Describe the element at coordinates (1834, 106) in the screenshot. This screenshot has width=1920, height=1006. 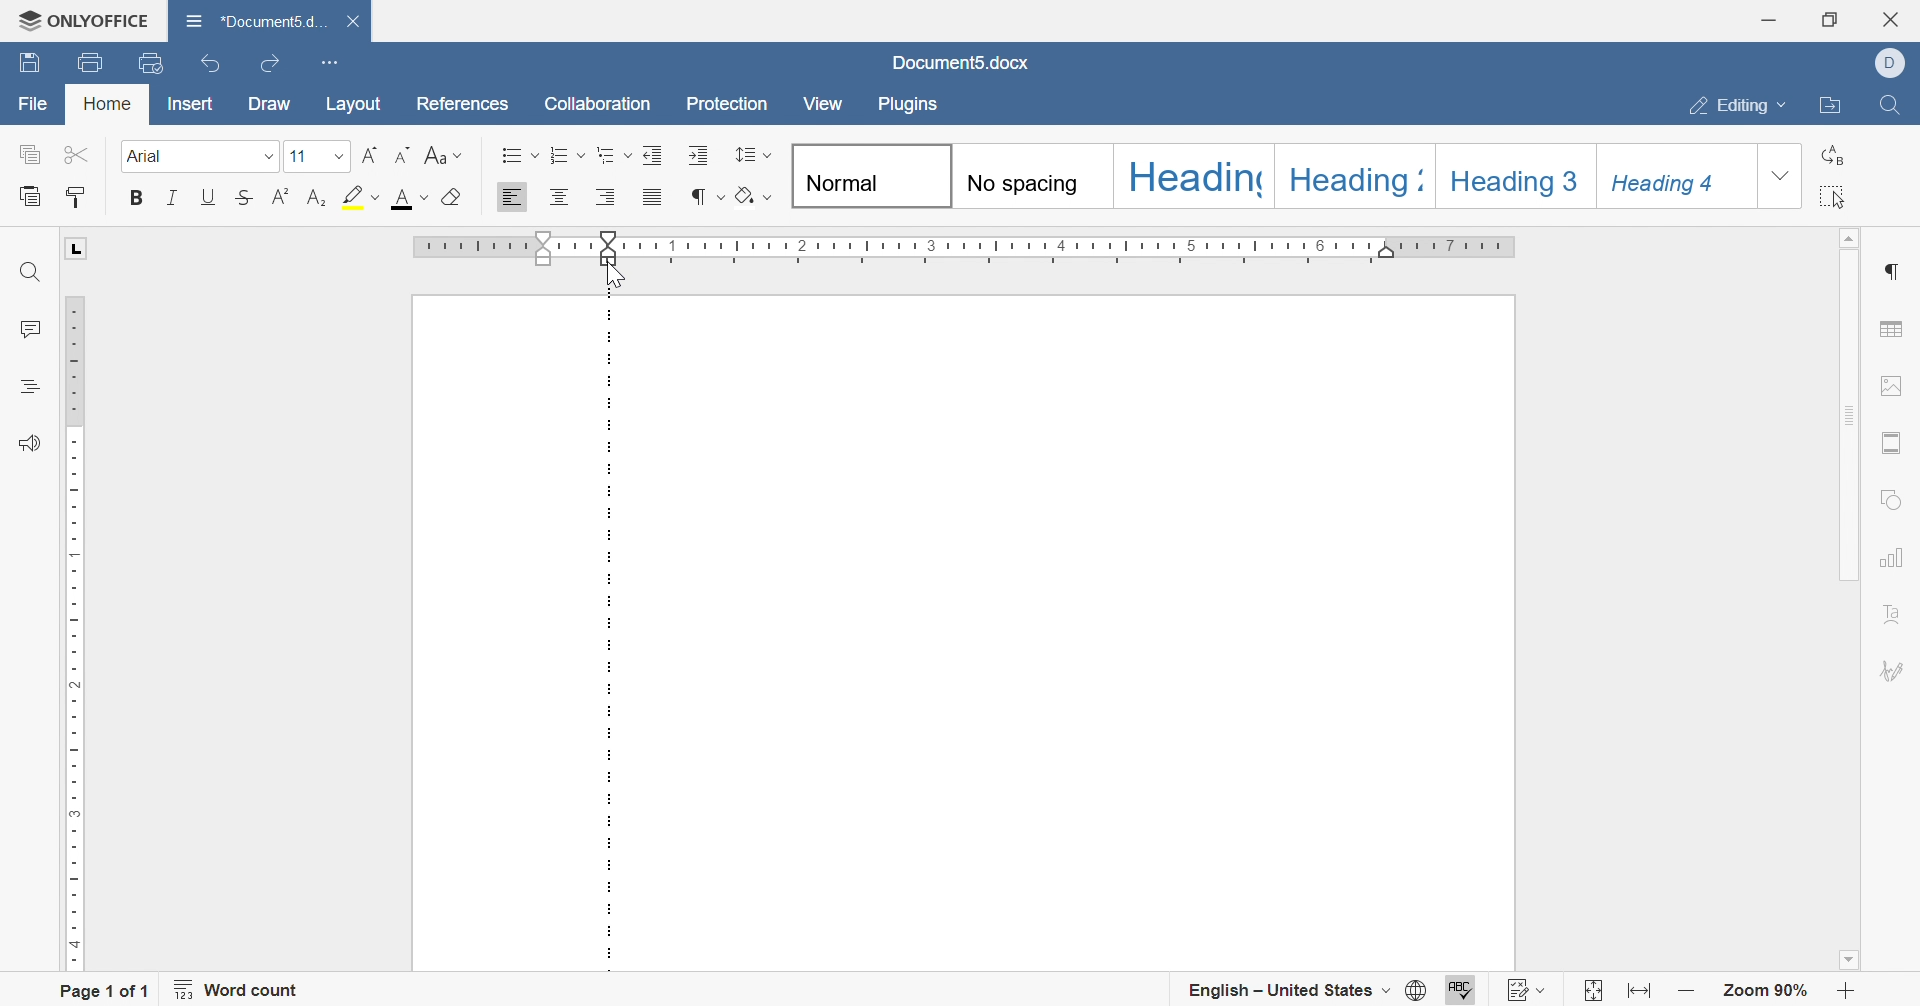
I see `open file location` at that location.